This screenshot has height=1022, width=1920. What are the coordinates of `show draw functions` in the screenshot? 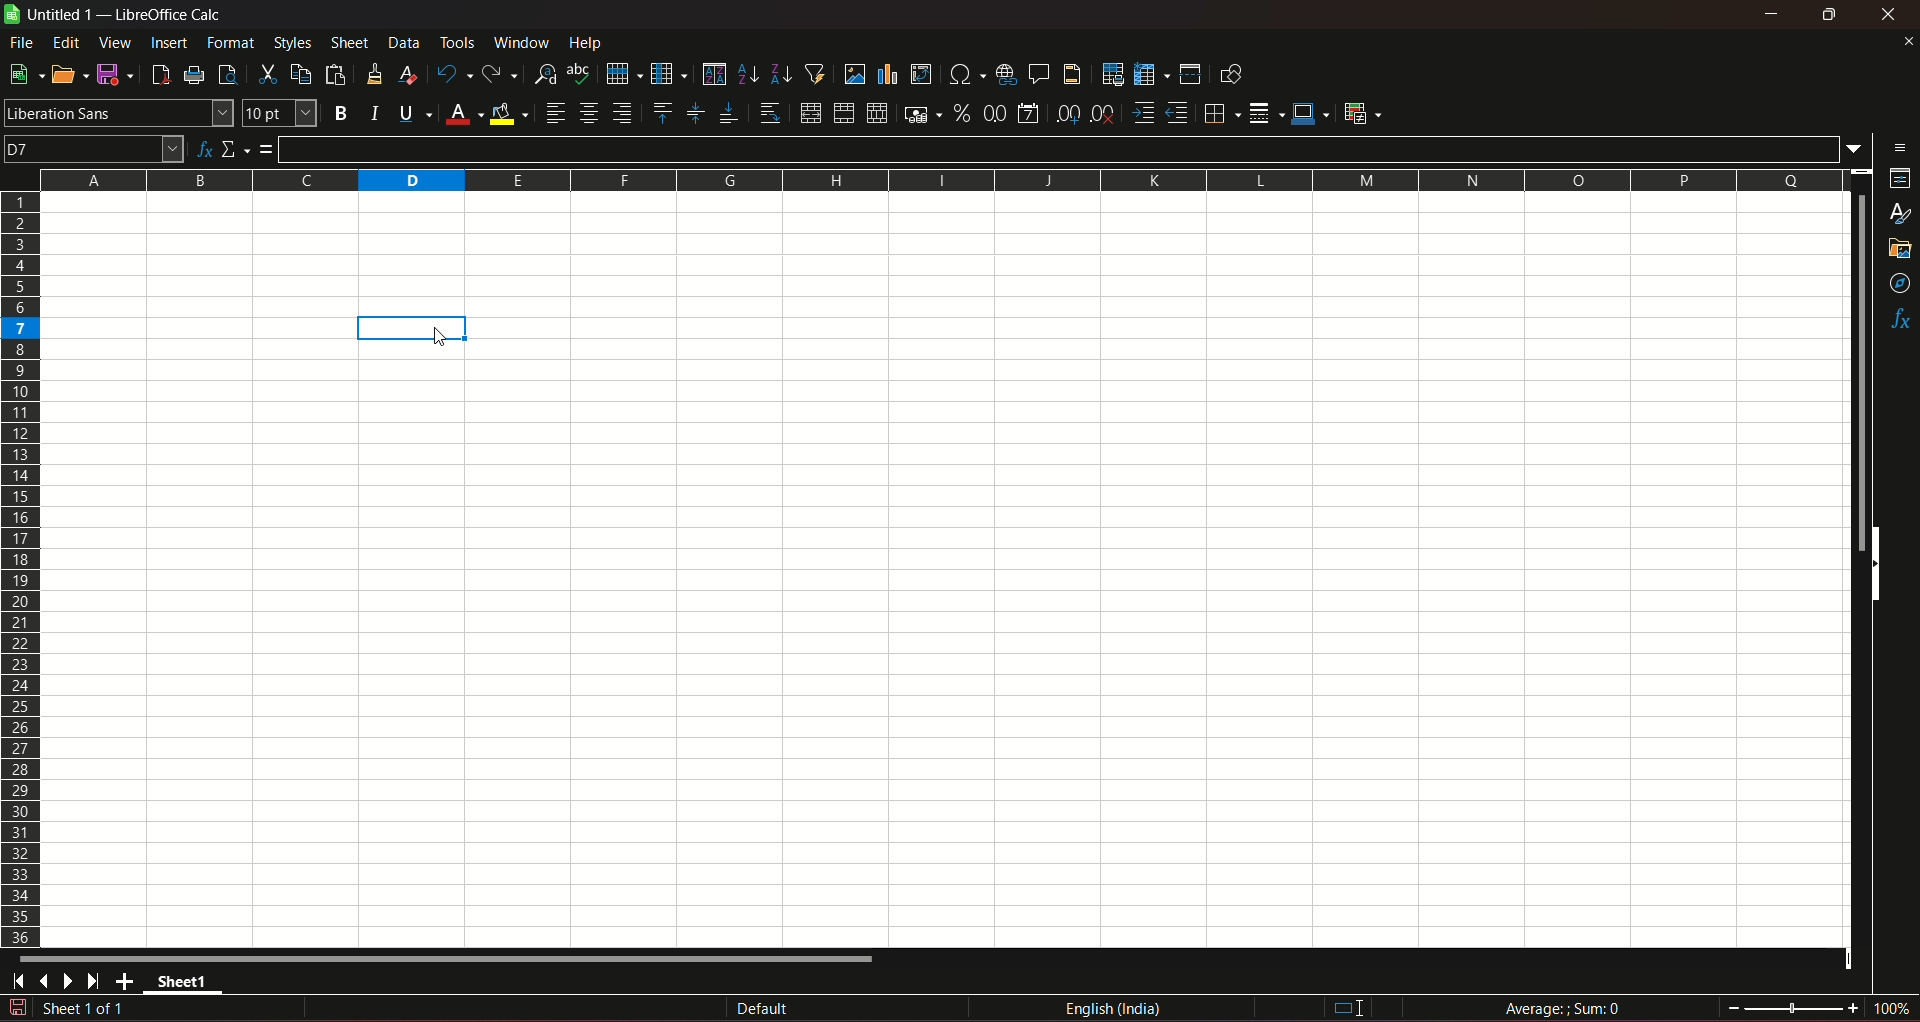 It's located at (1231, 73).